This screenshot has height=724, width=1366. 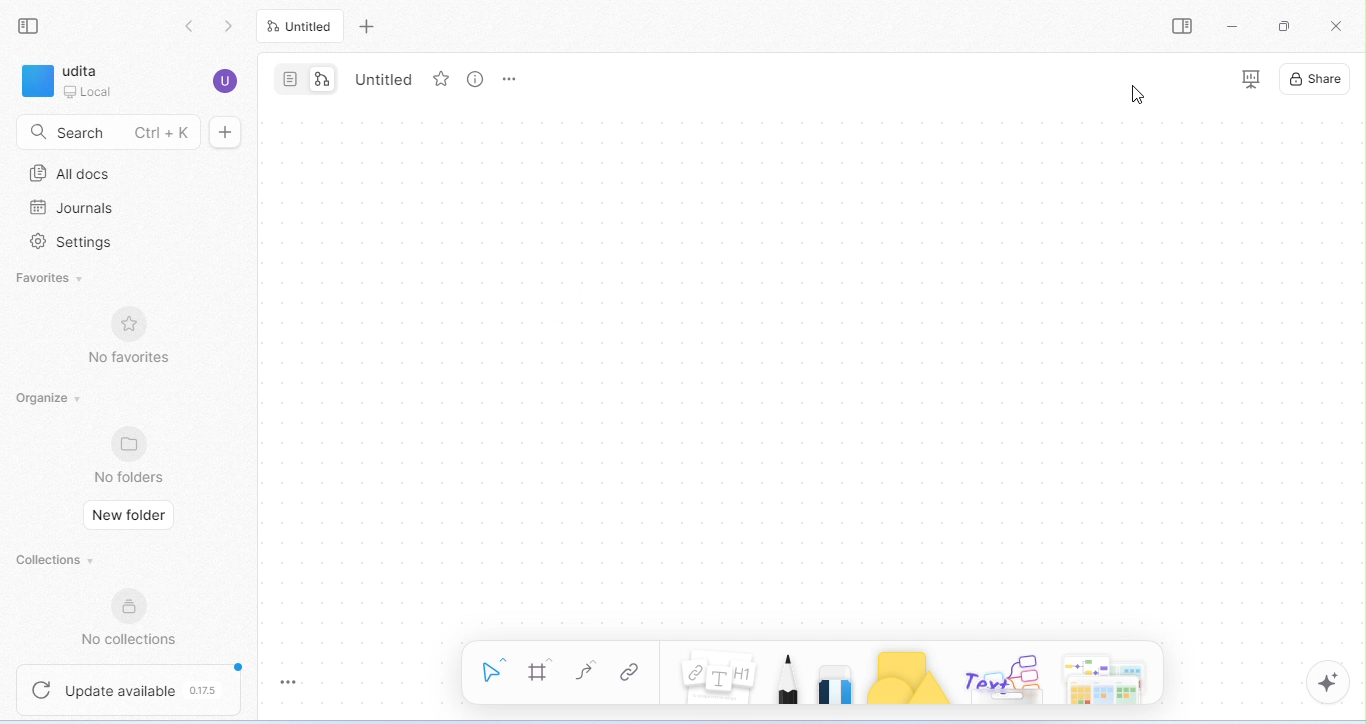 What do you see at coordinates (1249, 79) in the screenshot?
I see `presentation` at bounding box center [1249, 79].